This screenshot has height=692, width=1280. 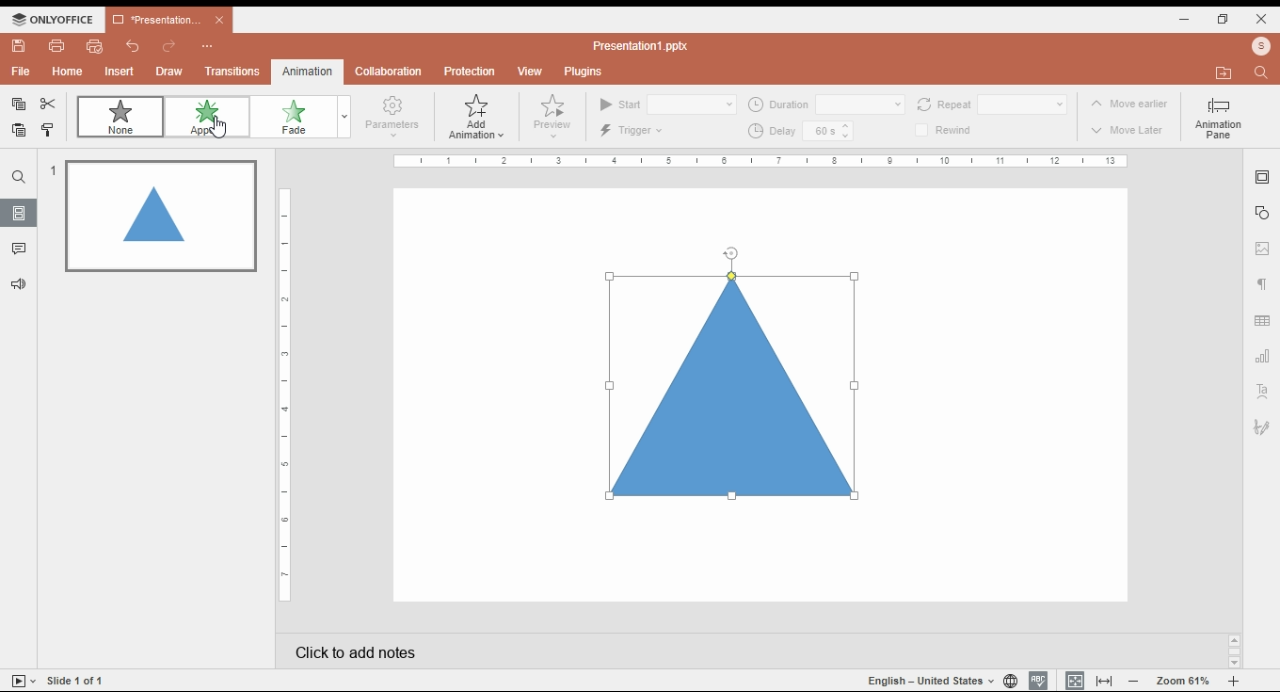 I want to click on insert, so click(x=121, y=70).